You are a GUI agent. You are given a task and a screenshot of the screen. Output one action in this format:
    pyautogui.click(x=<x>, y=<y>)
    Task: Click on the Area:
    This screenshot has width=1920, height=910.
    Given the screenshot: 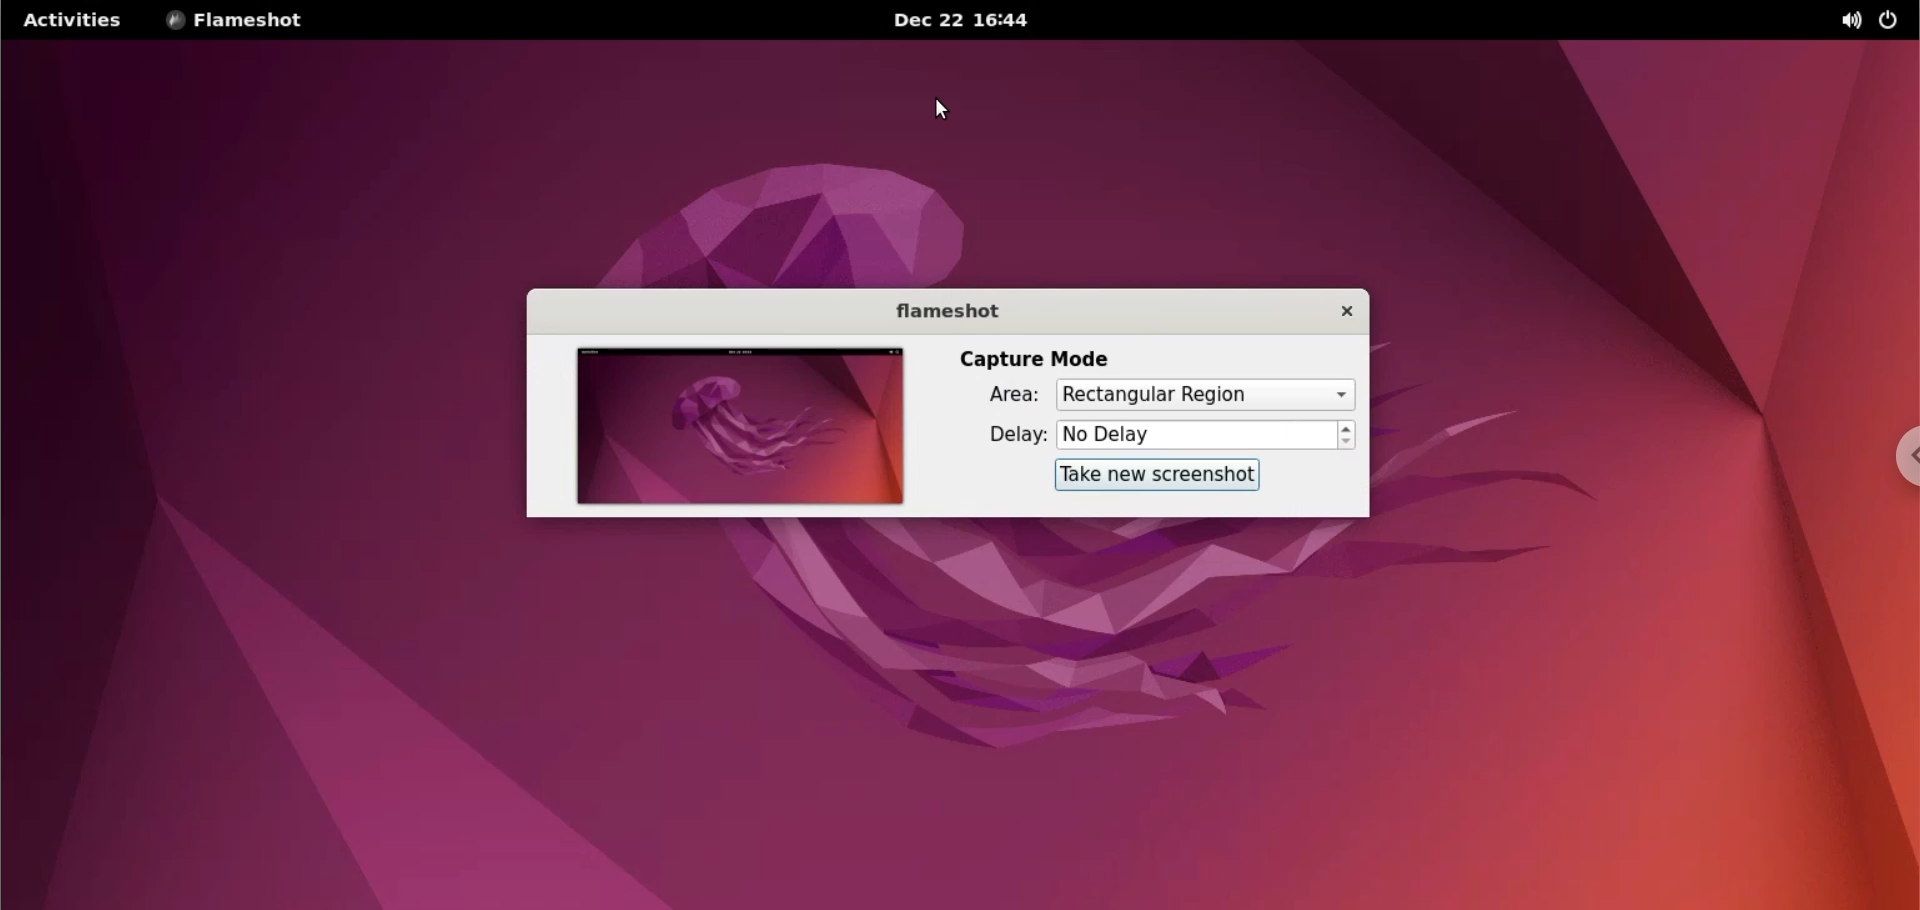 What is the action you would take?
    pyautogui.click(x=1001, y=396)
    